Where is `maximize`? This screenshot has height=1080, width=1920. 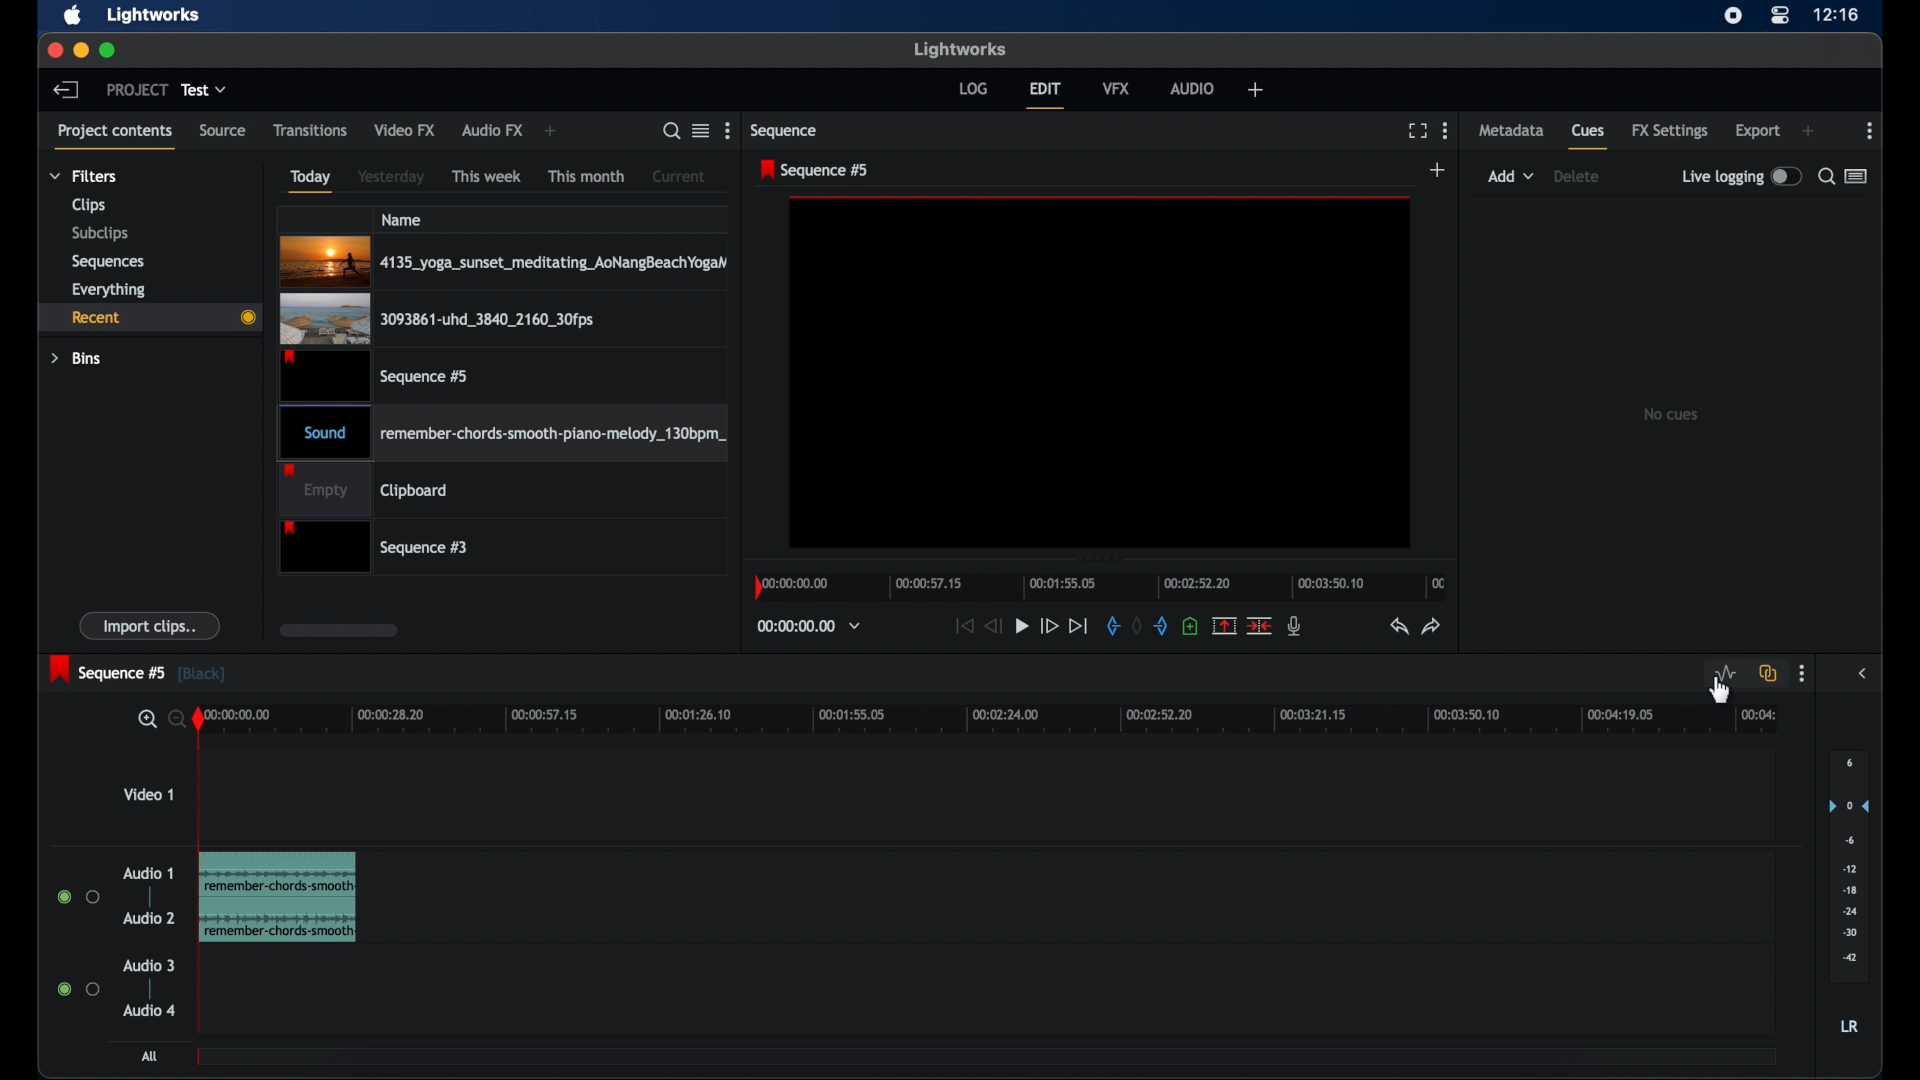 maximize is located at coordinates (109, 50).